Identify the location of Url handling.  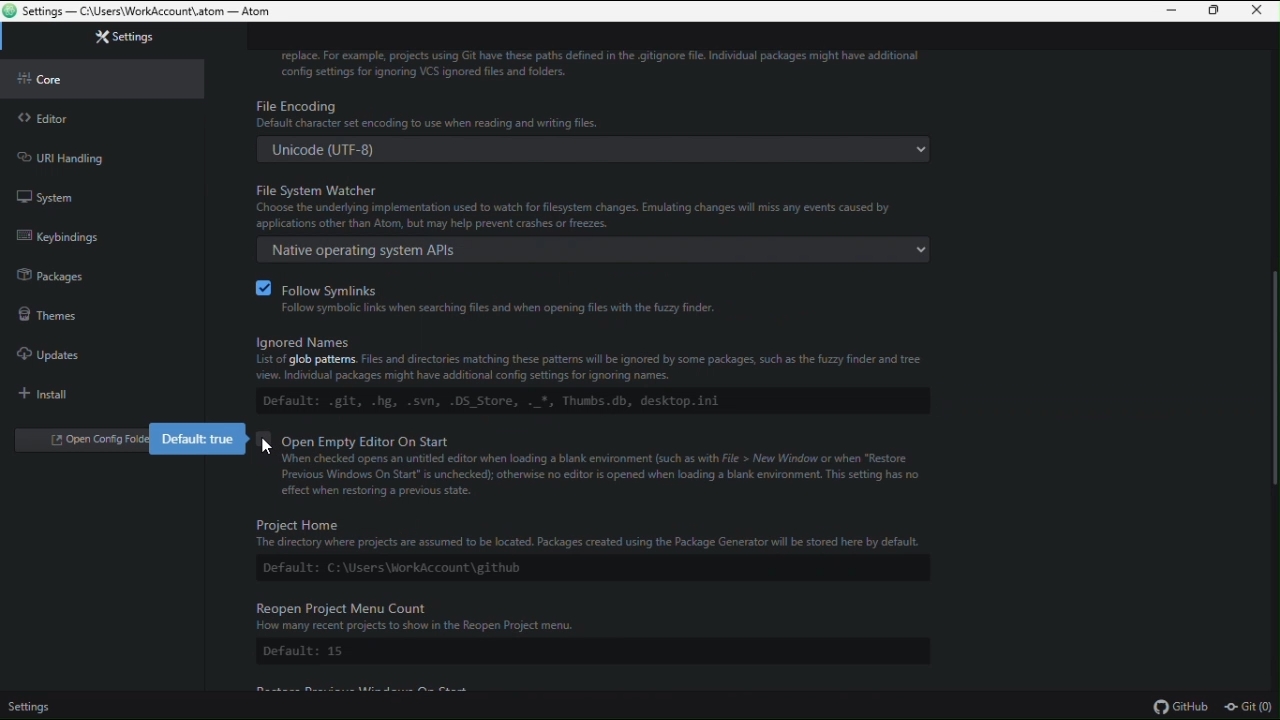
(70, 155).